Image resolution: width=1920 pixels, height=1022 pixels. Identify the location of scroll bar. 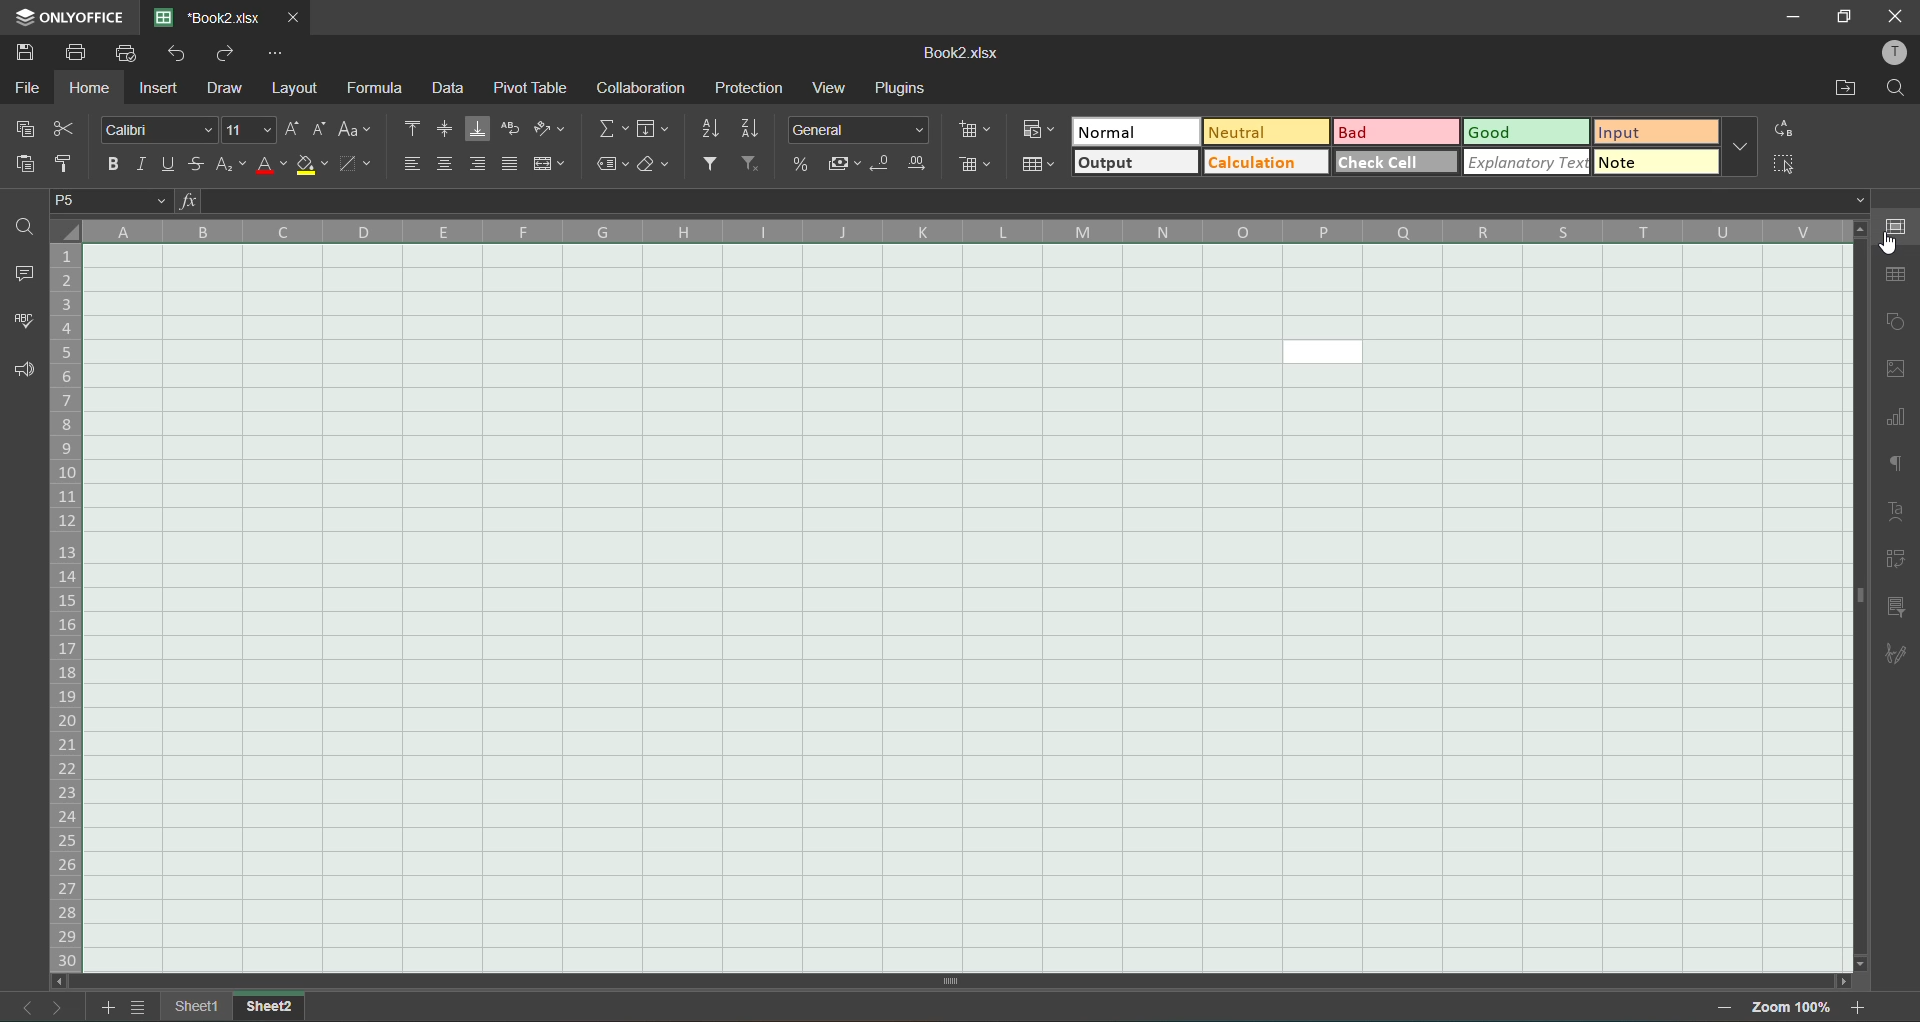
(957, 979).